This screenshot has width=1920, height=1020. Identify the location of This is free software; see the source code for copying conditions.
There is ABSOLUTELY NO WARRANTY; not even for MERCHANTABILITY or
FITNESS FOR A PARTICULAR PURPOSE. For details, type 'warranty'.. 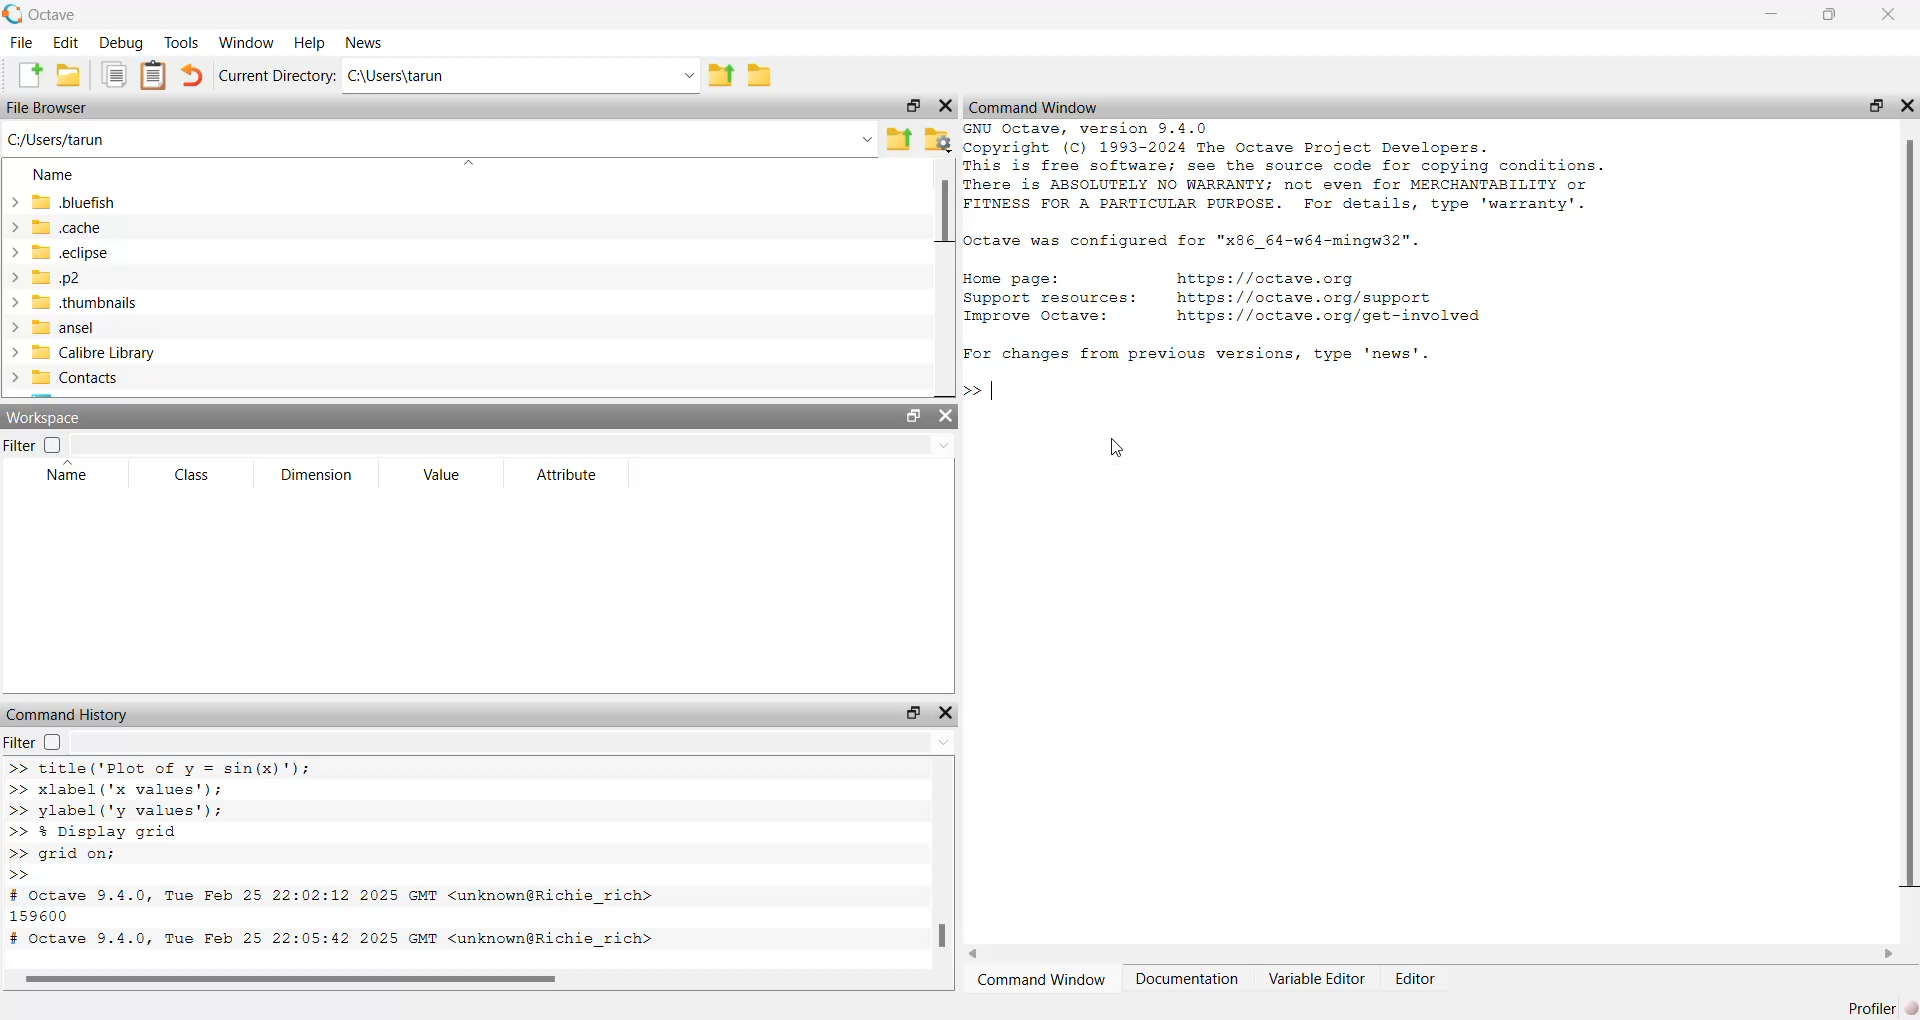
(1282, 187).